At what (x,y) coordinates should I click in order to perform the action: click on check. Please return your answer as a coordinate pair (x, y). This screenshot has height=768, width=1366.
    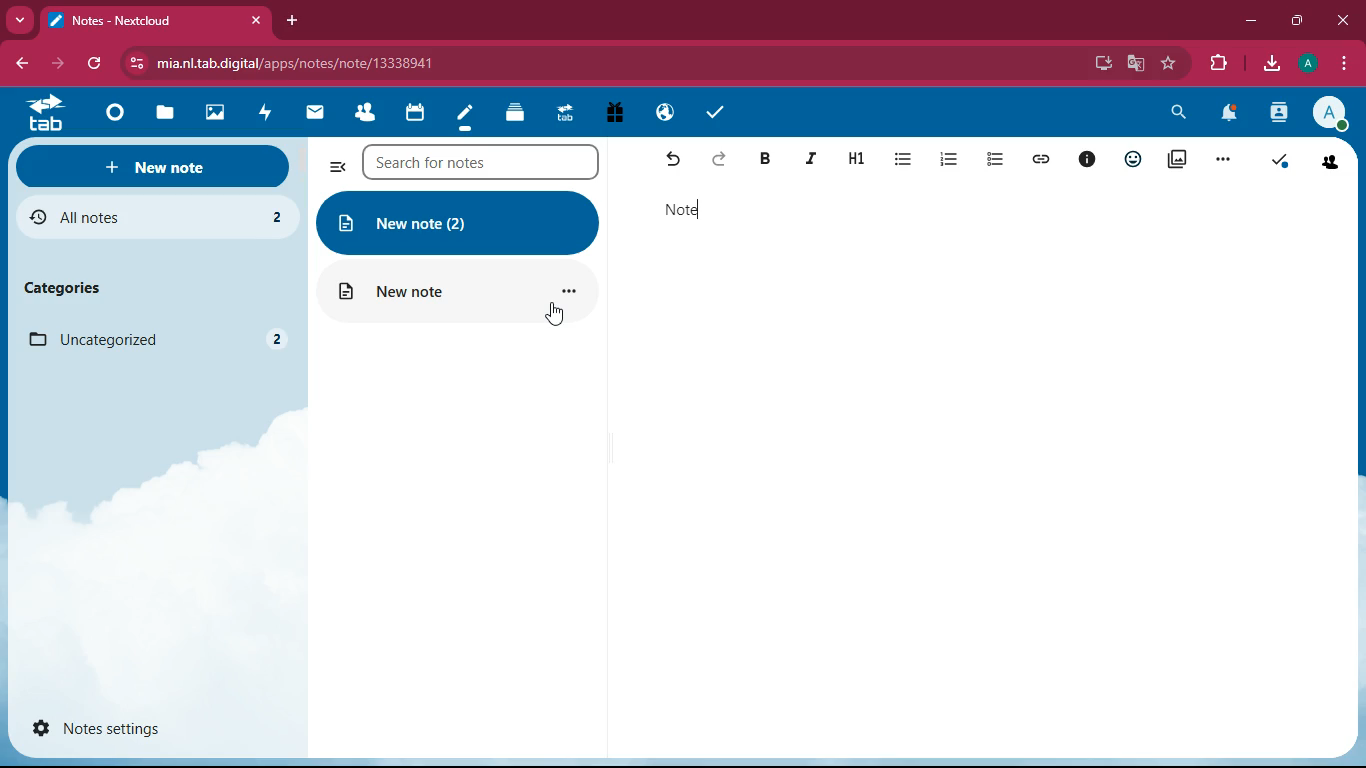
    Looking at the image, I should click on (1278, 162).